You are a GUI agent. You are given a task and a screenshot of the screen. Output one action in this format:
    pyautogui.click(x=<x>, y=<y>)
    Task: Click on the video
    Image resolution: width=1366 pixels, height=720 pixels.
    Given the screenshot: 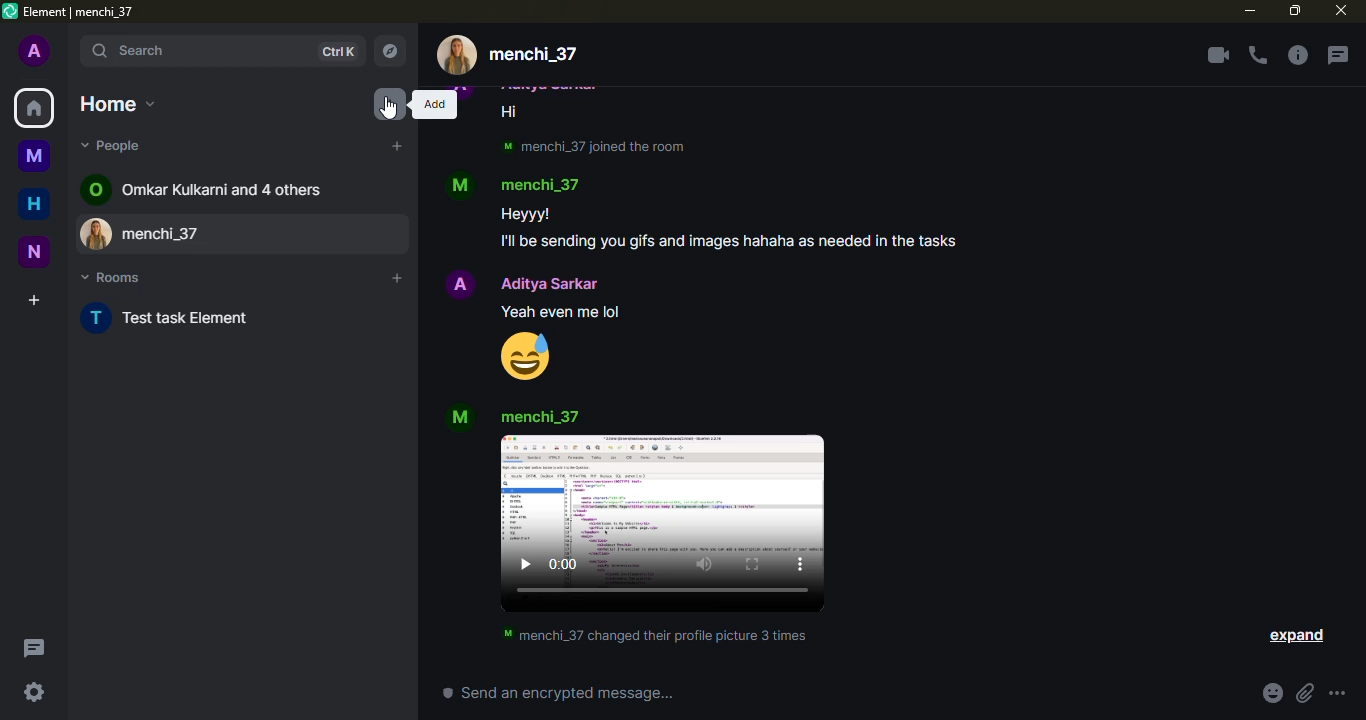 What is the action you would take?
    pyautogui.click(x=662, y=523)
    